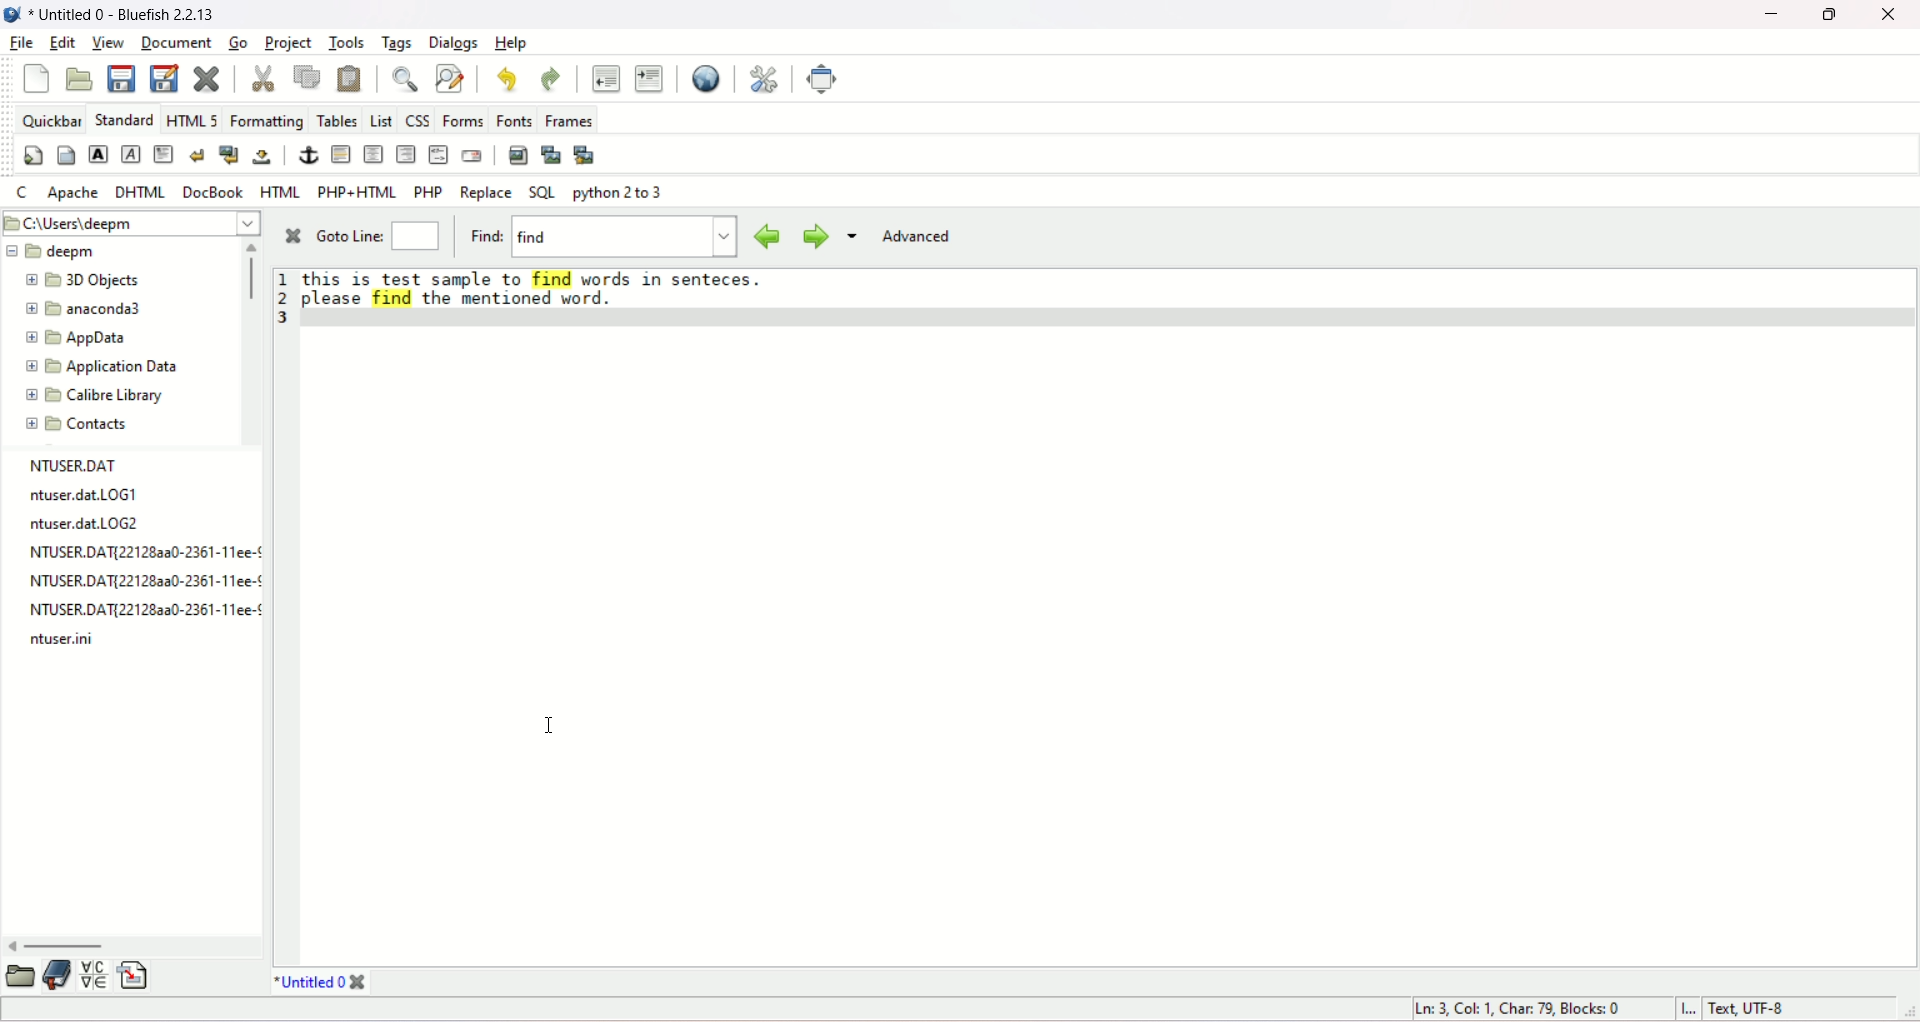  What do you see at coordinates (164, 154) in the screenshot?
I see `paragraph` at bounding box center [164, 154].